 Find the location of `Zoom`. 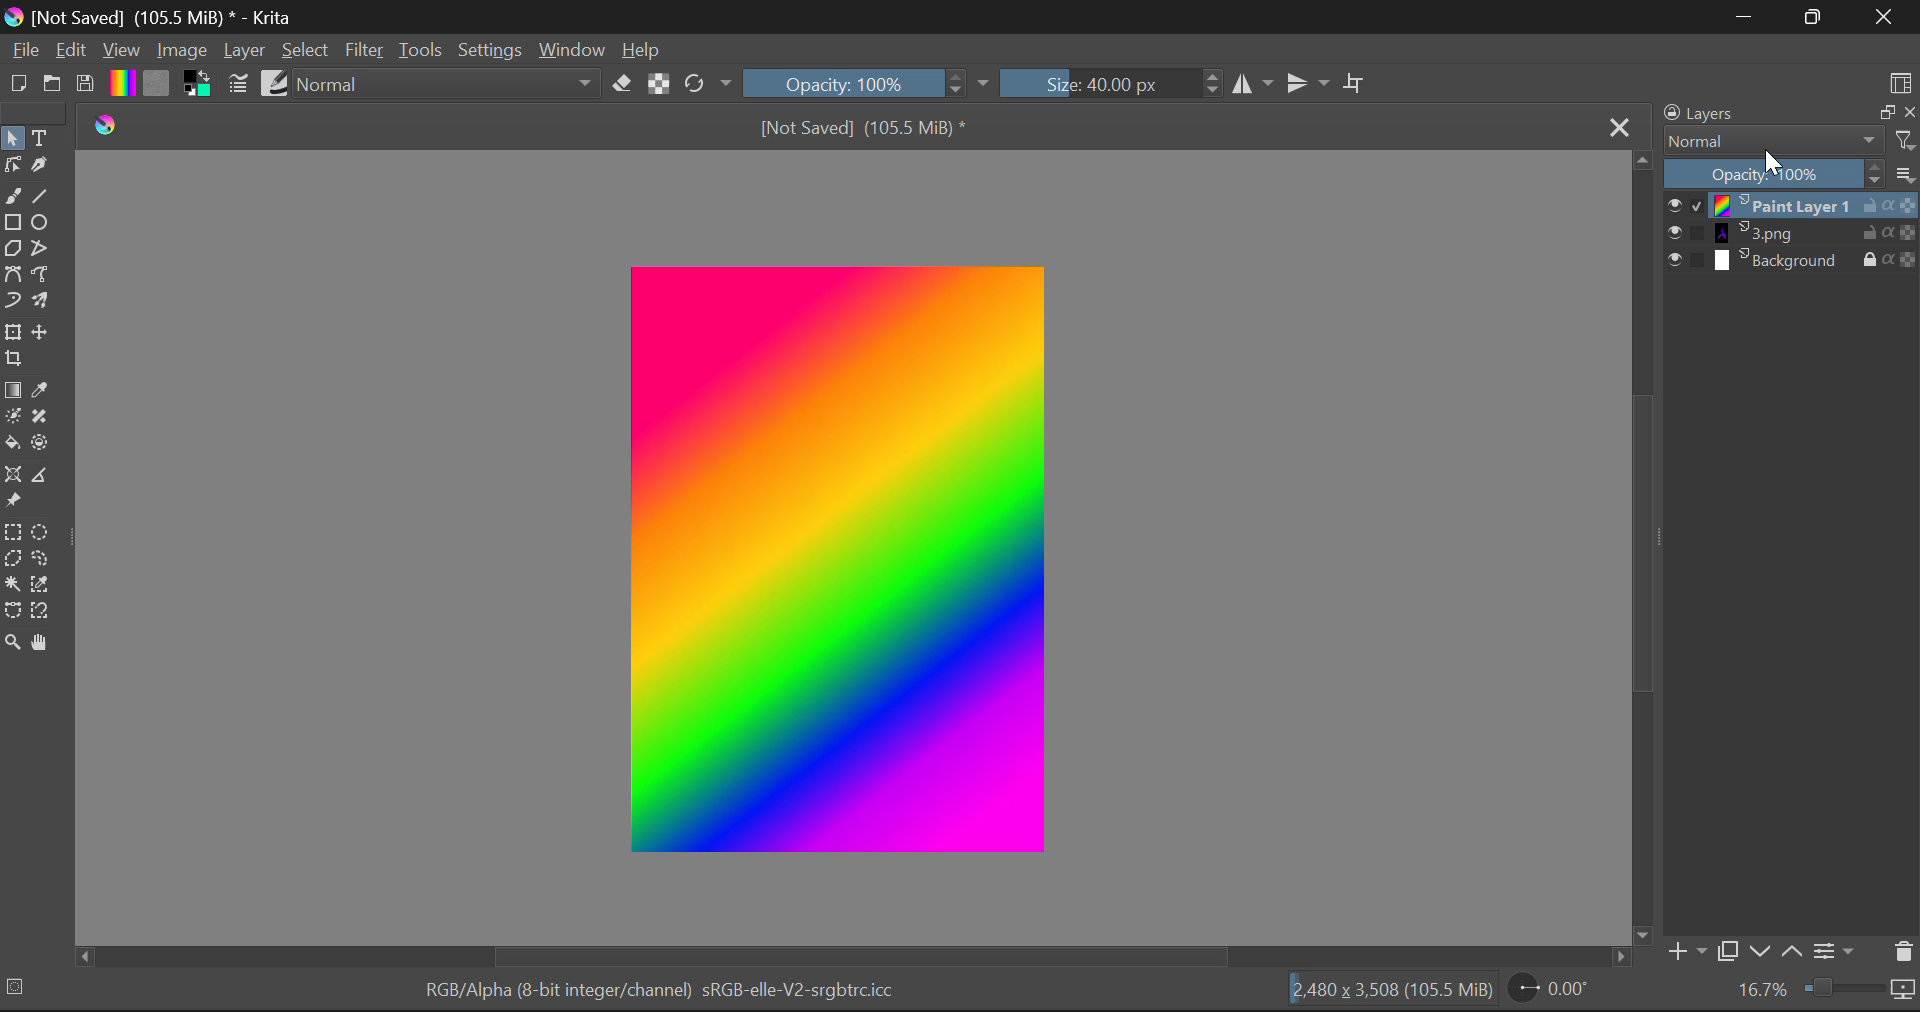

Zoom is located at coordinates (14, 643).